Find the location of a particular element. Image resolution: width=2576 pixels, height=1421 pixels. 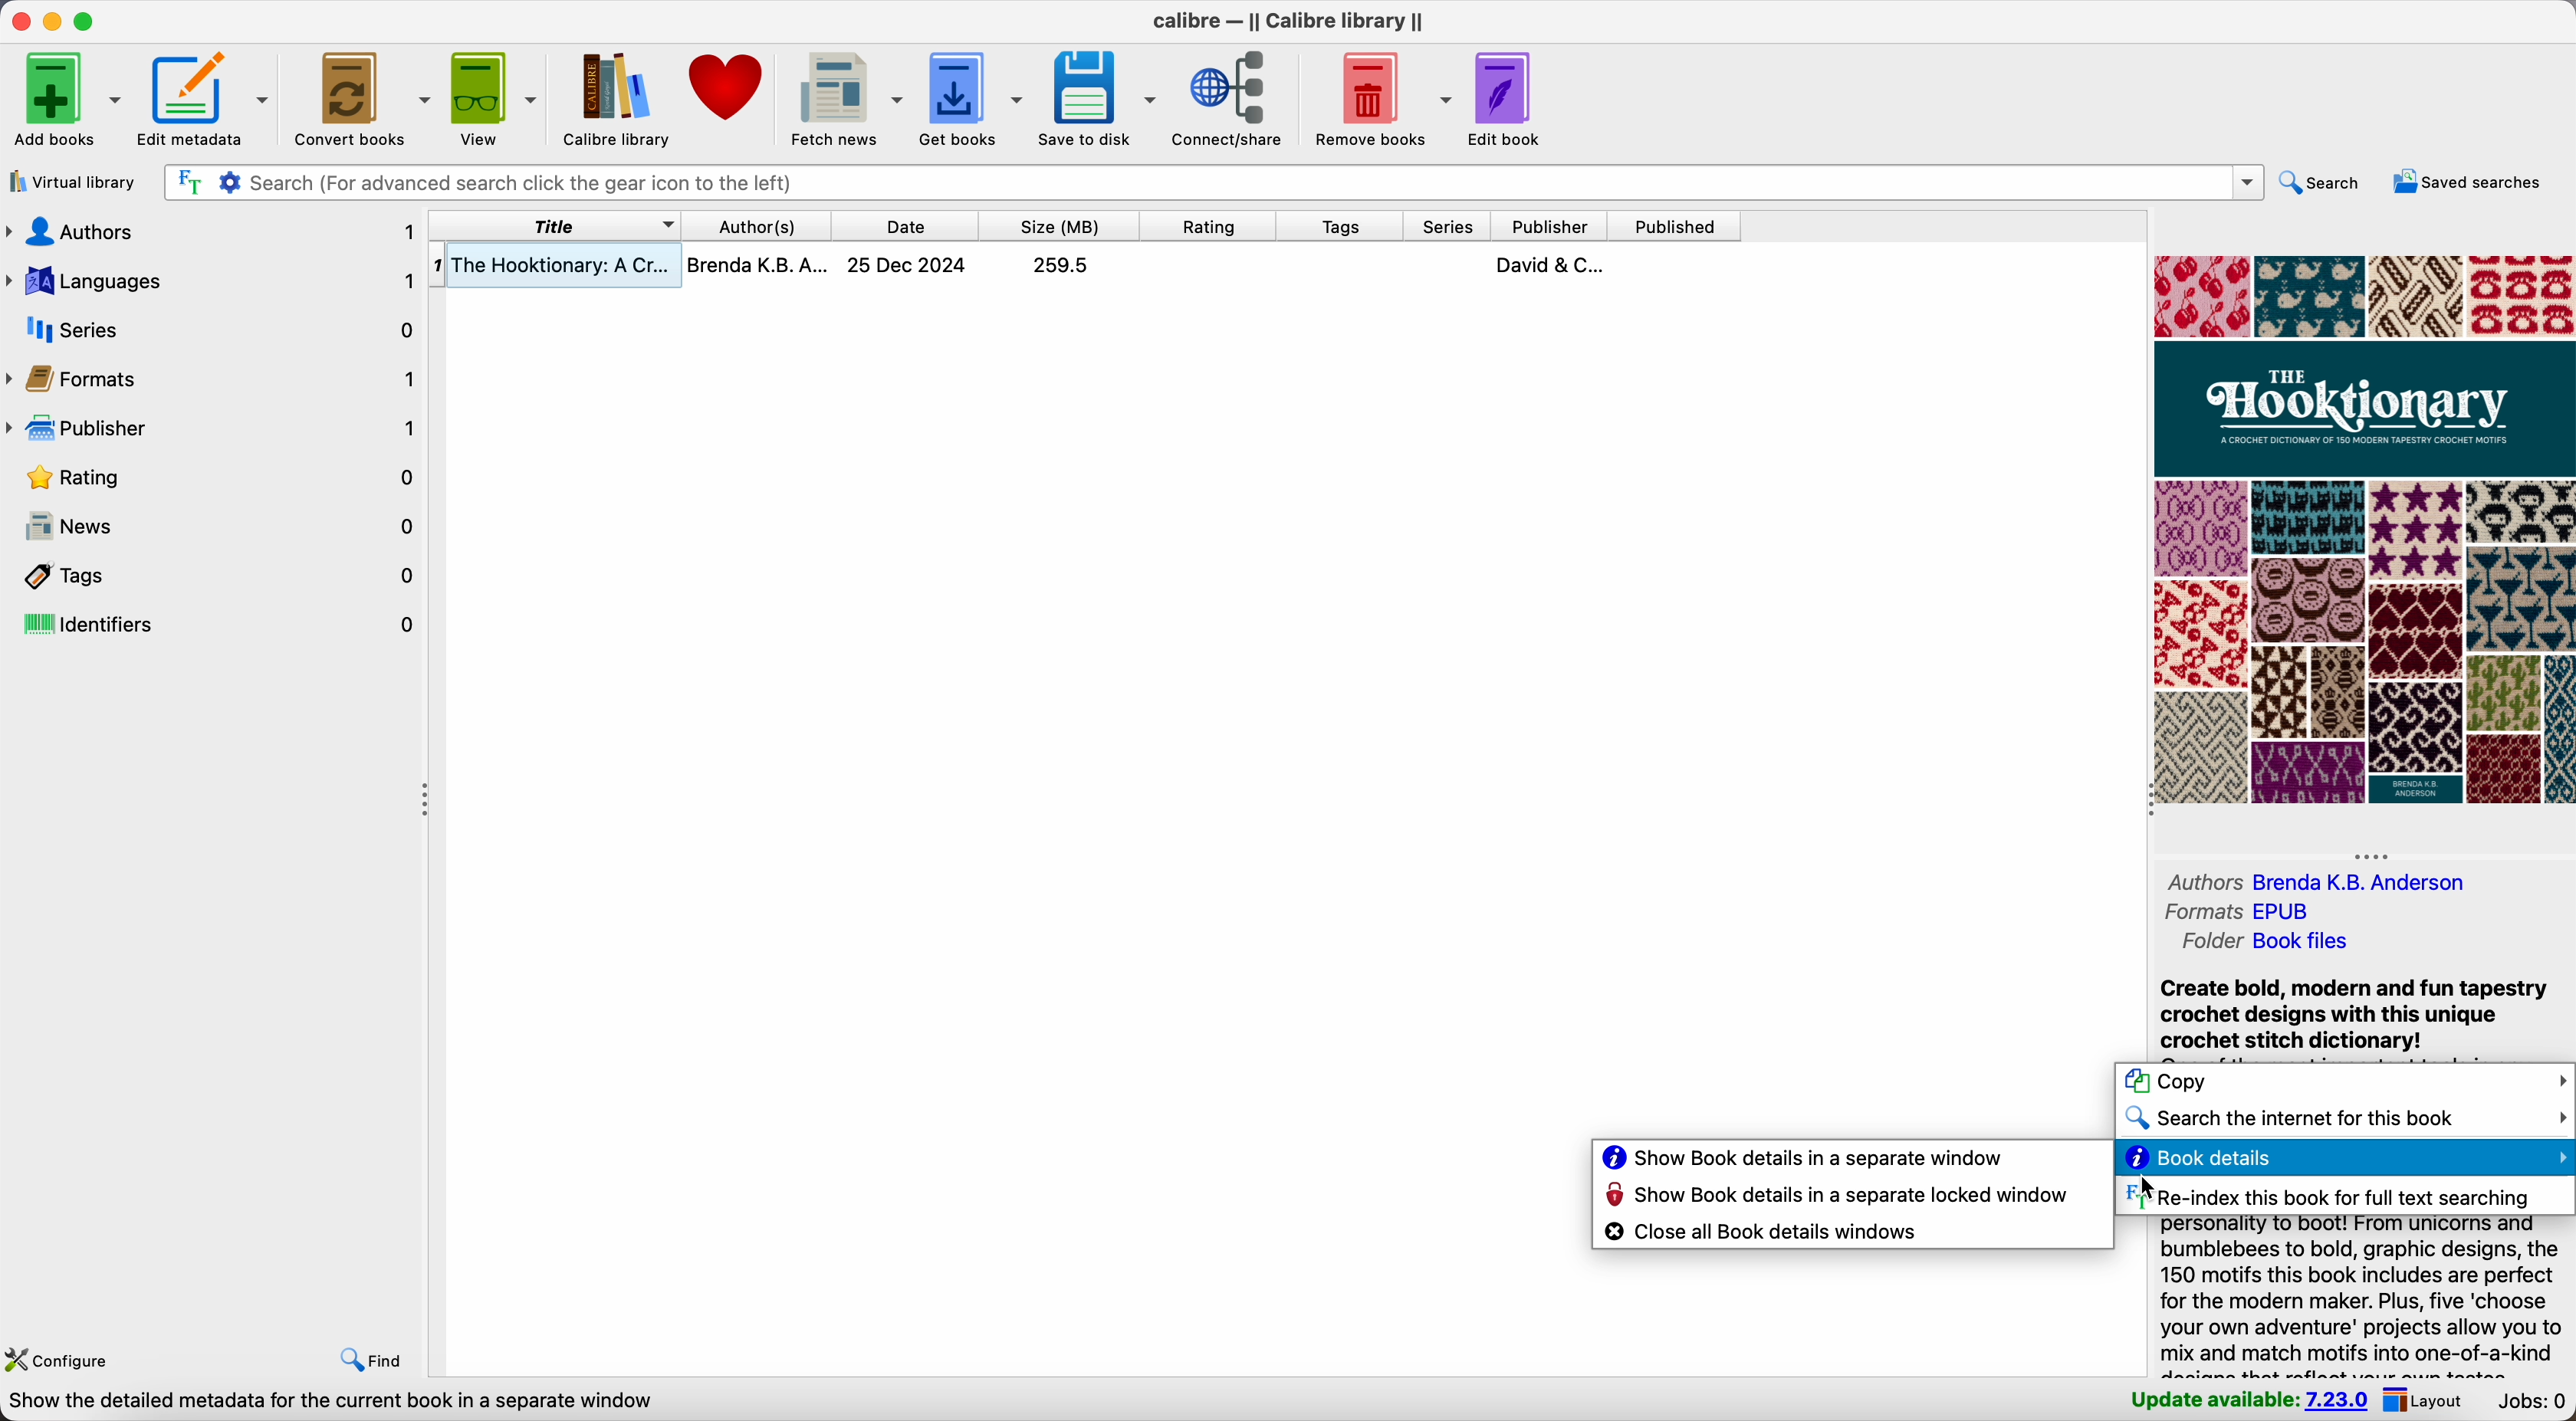

remove books is located at coordinates (1378, 102).